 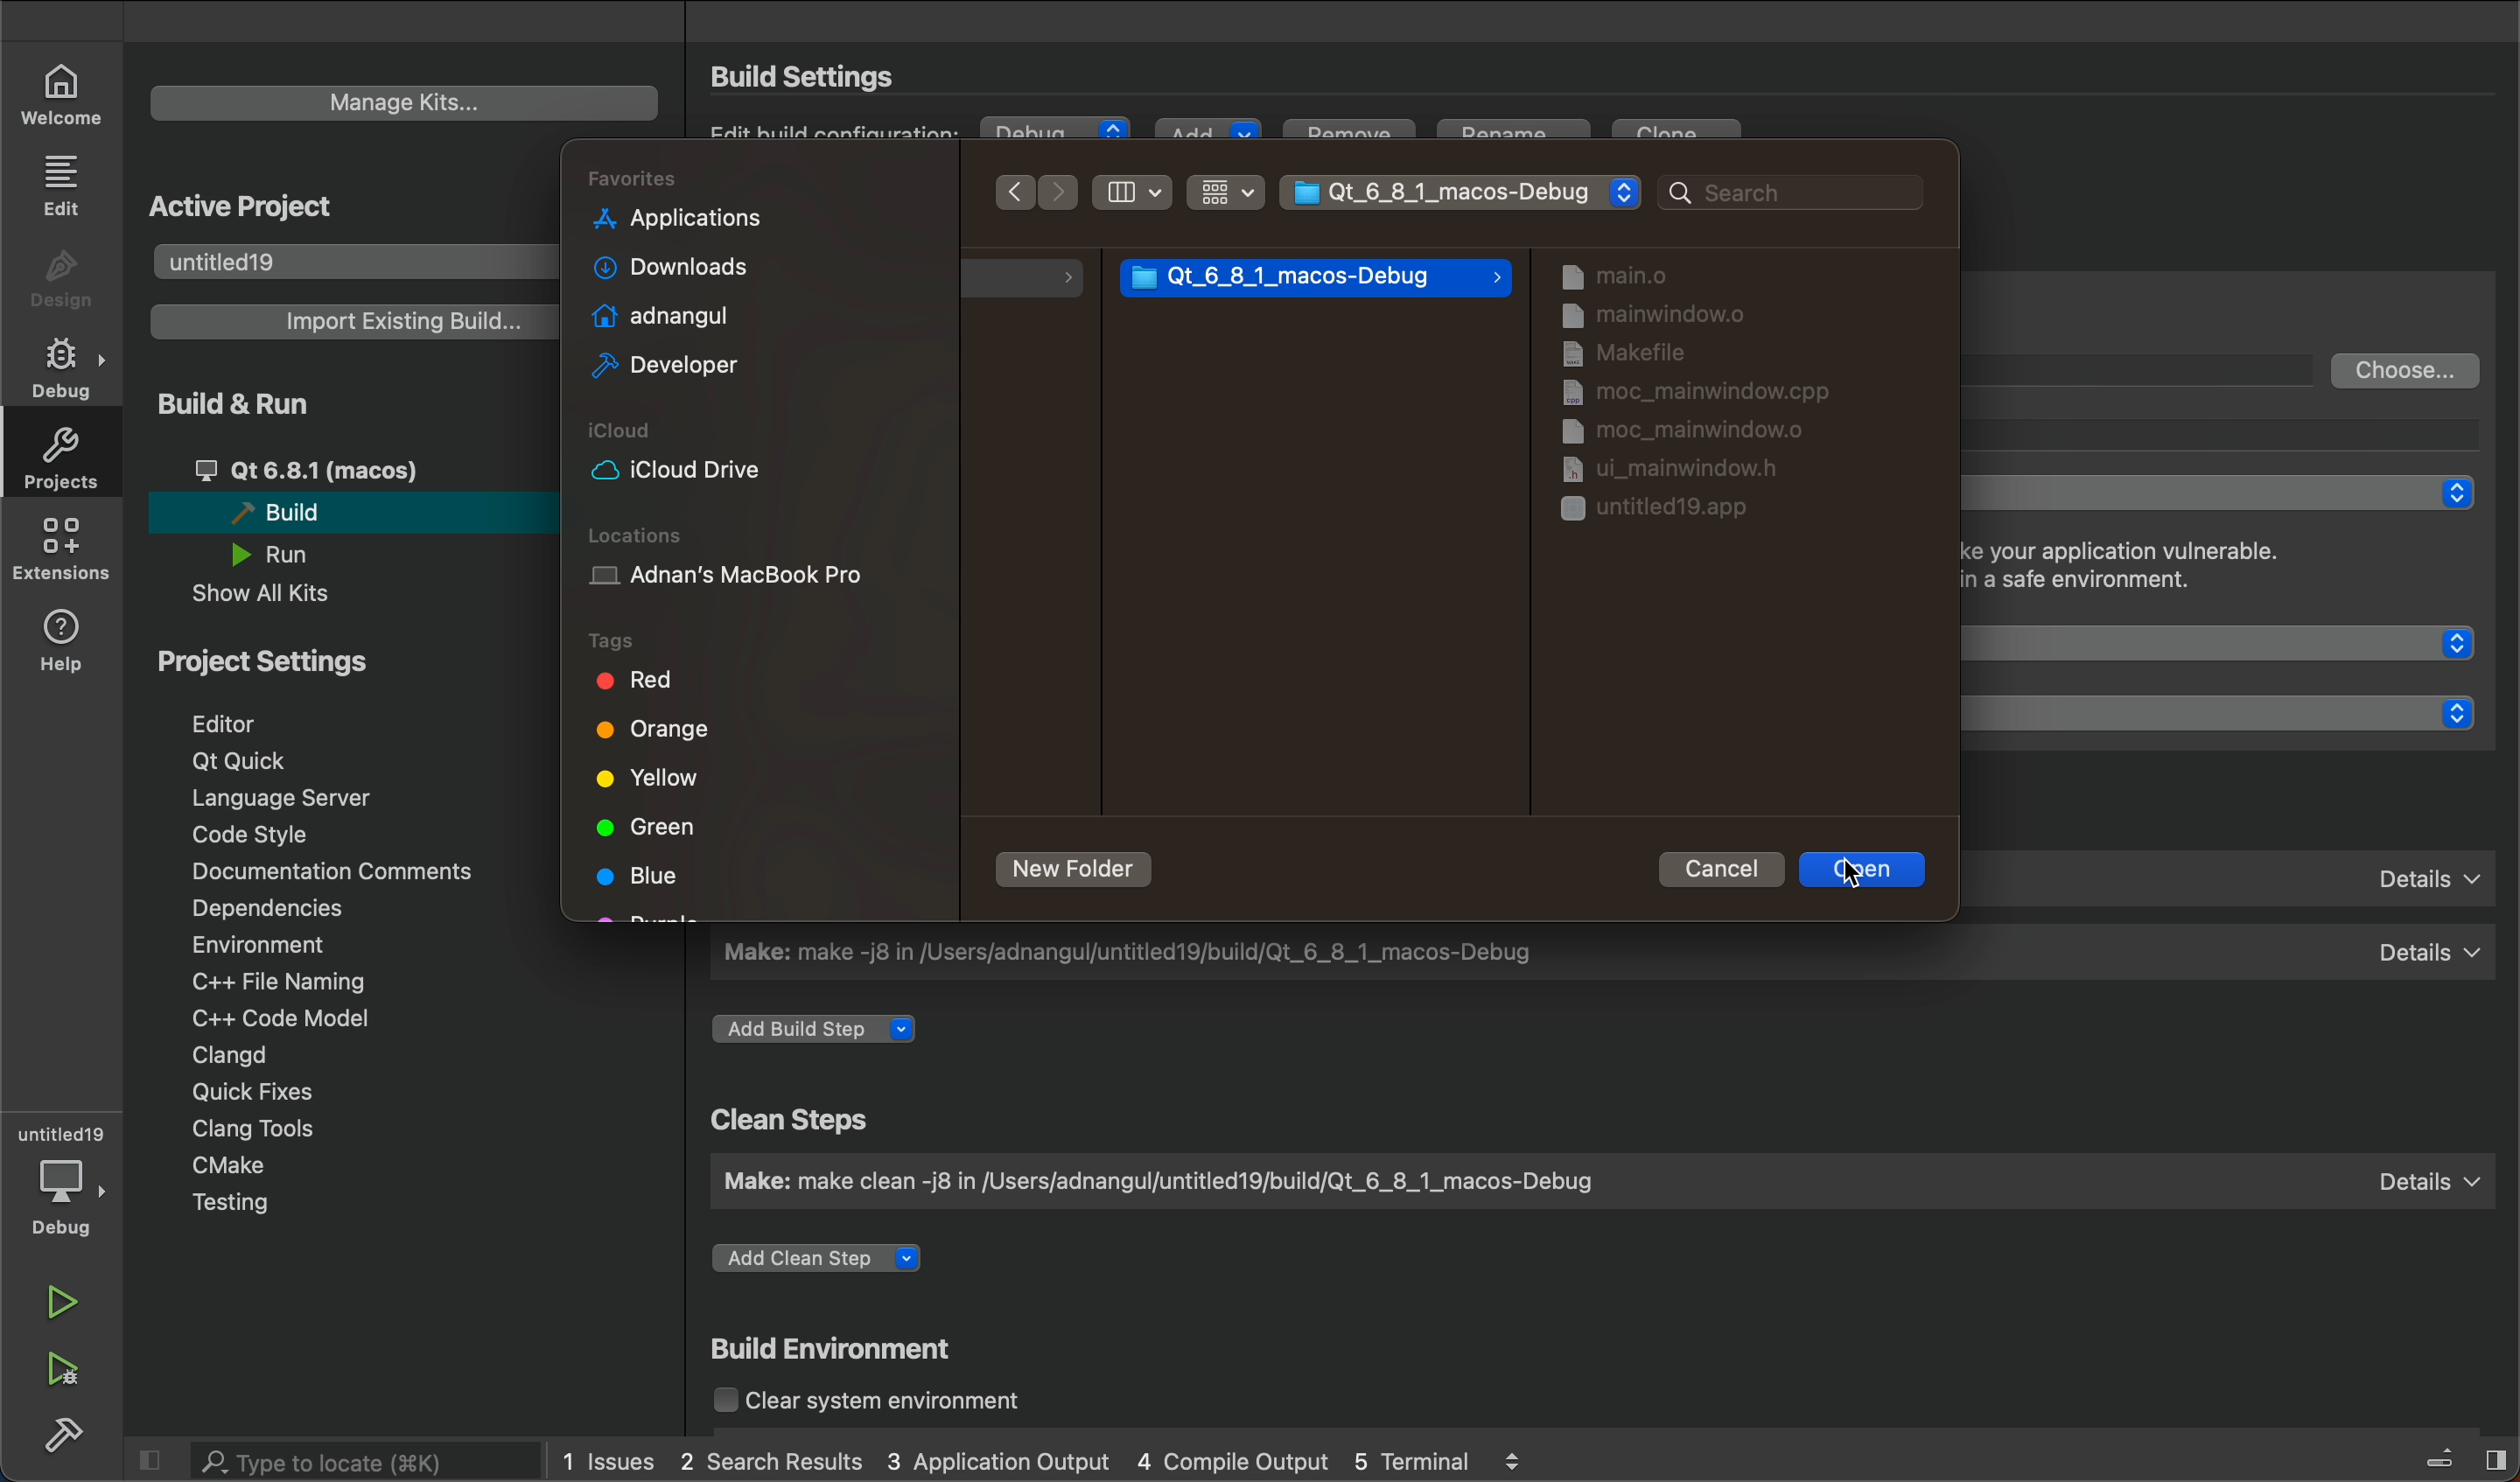 I want to click on moc mainwindow, so click(x=1662, y=430).